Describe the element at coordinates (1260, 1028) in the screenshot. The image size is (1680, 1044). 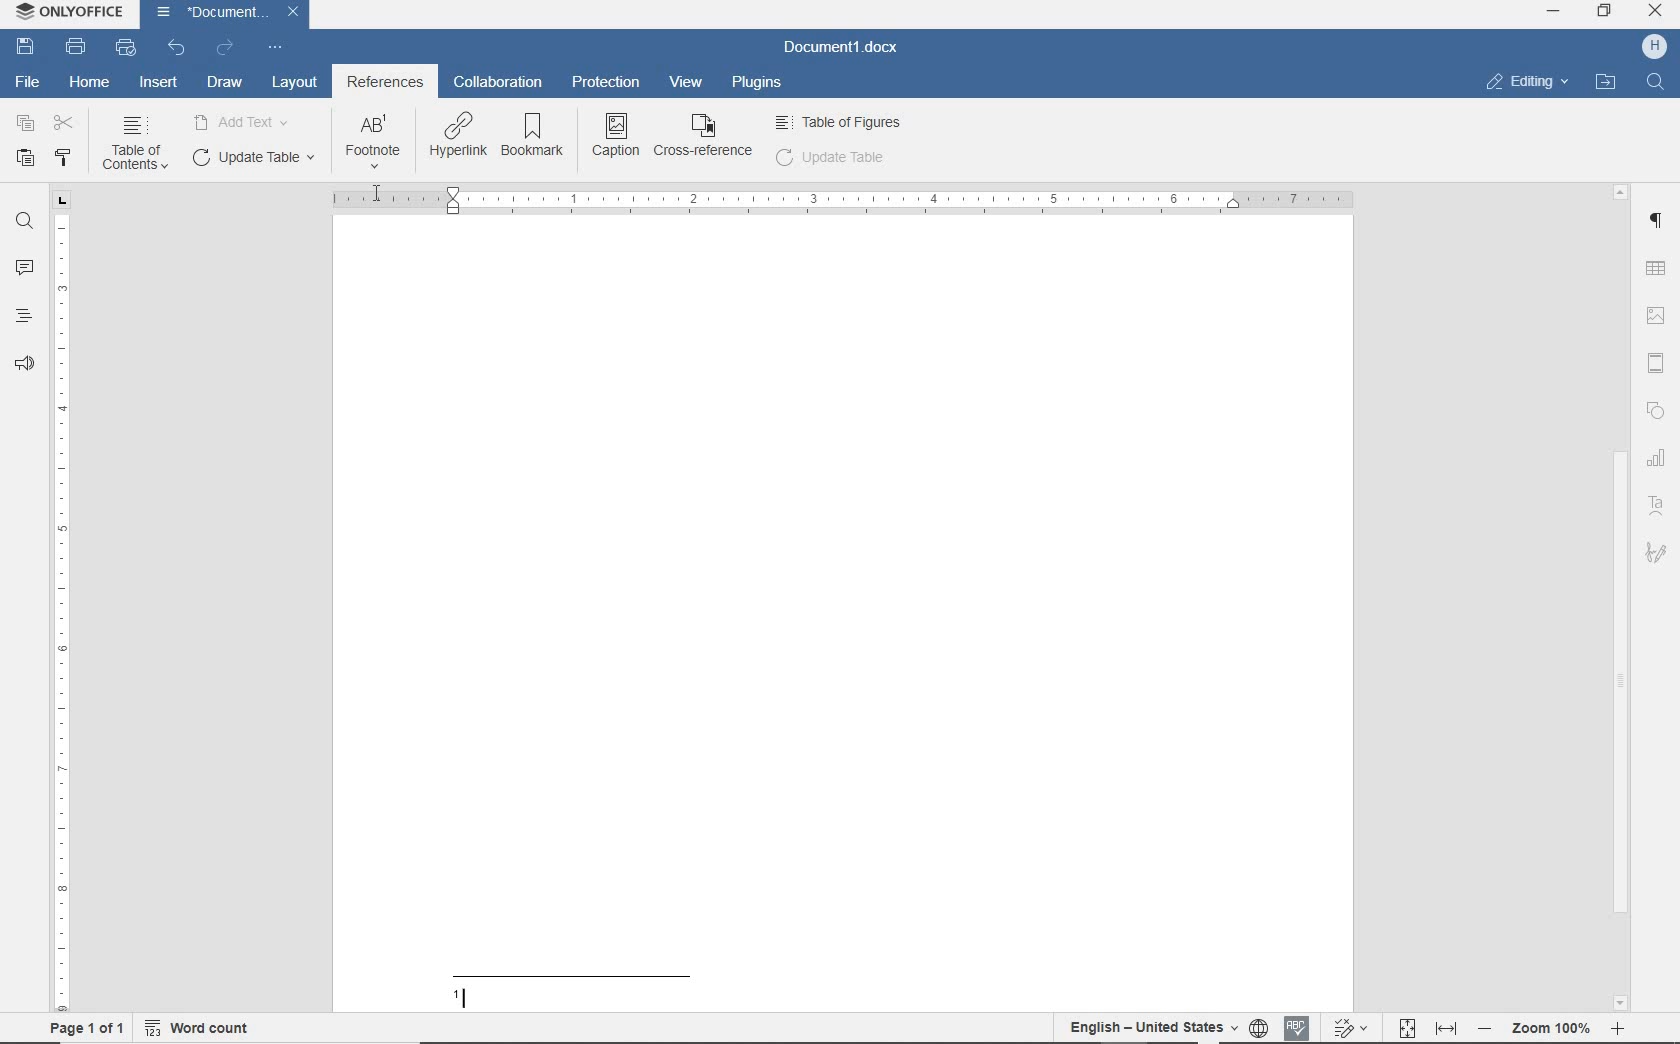
I see `language` at that location.